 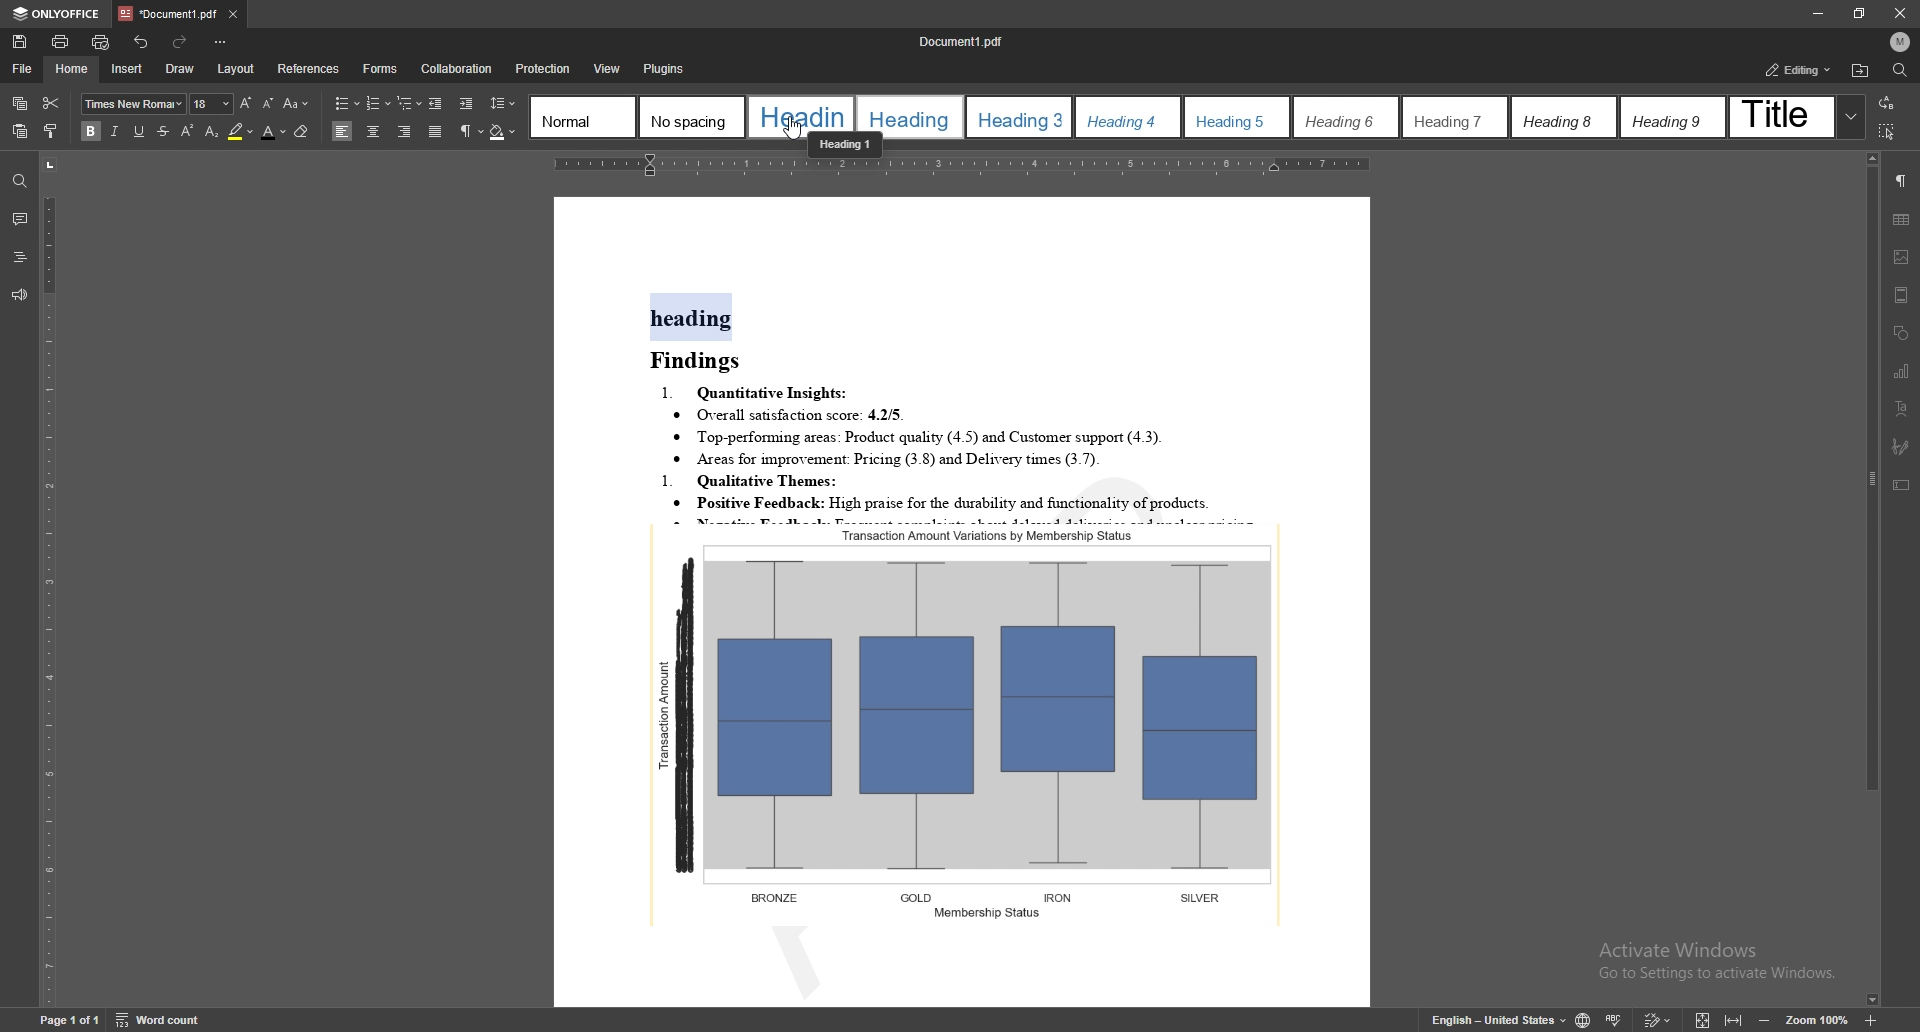 I want to click on word count, so click(x=169, y=1021).